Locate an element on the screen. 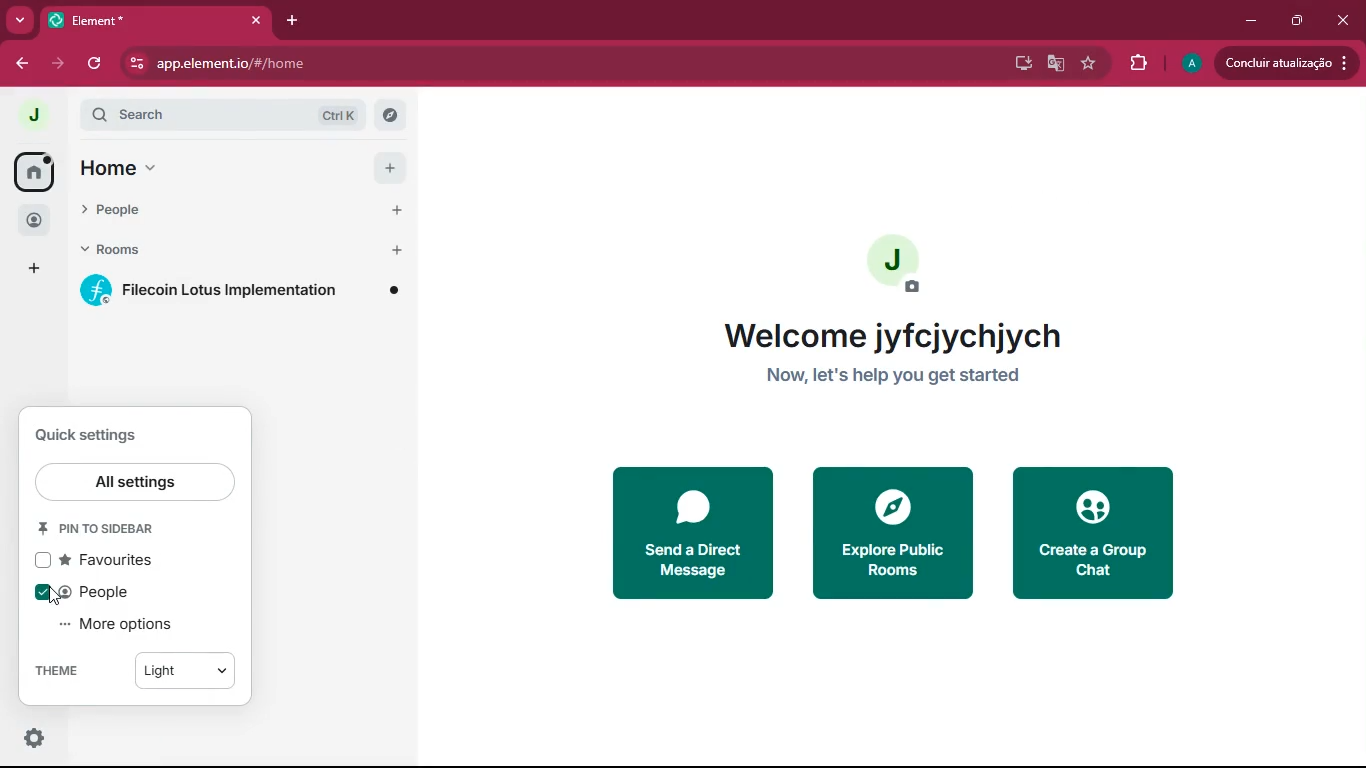  room is located at coordinates (241, 289).